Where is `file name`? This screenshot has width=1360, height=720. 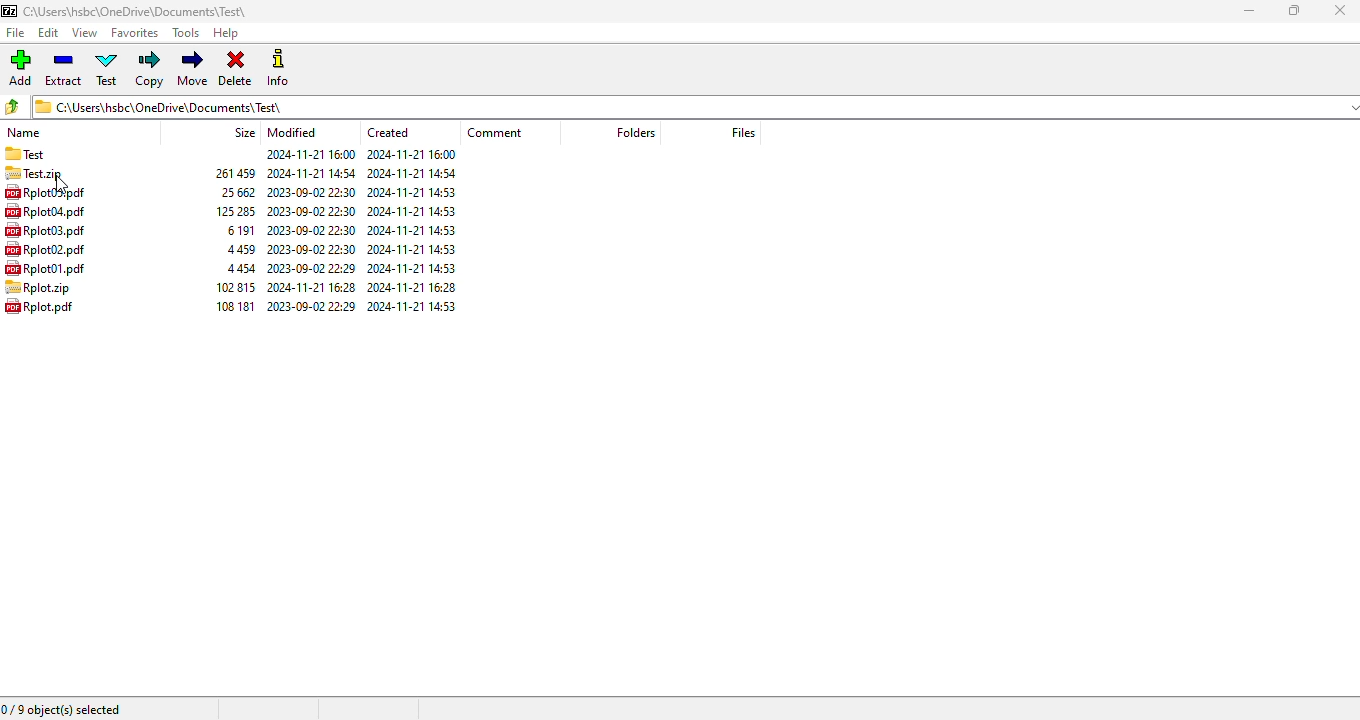
file name is located at coordinates (44, 230).